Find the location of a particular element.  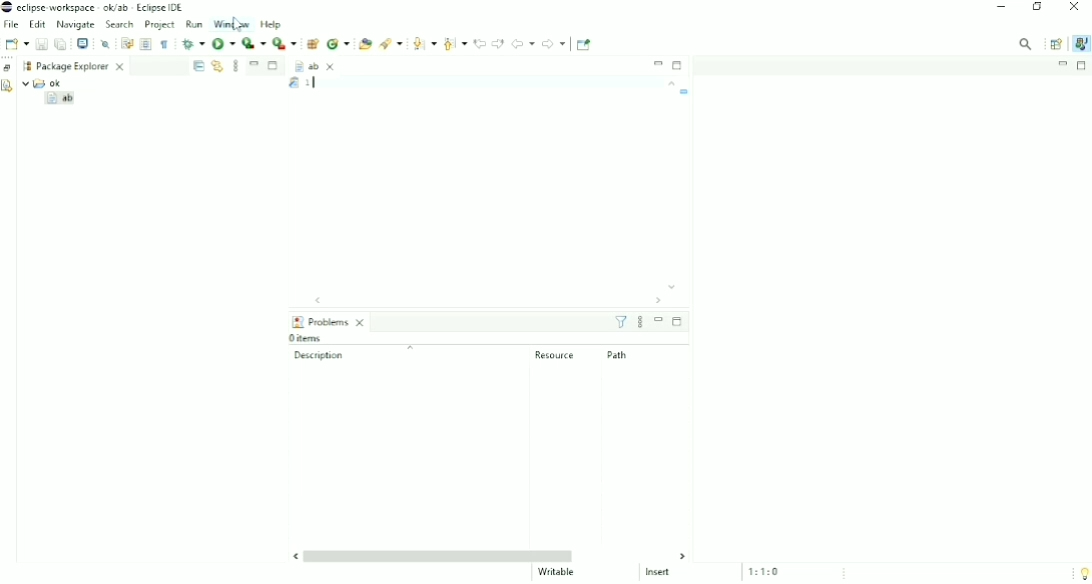

Close is located at coordinates (1074, 8).